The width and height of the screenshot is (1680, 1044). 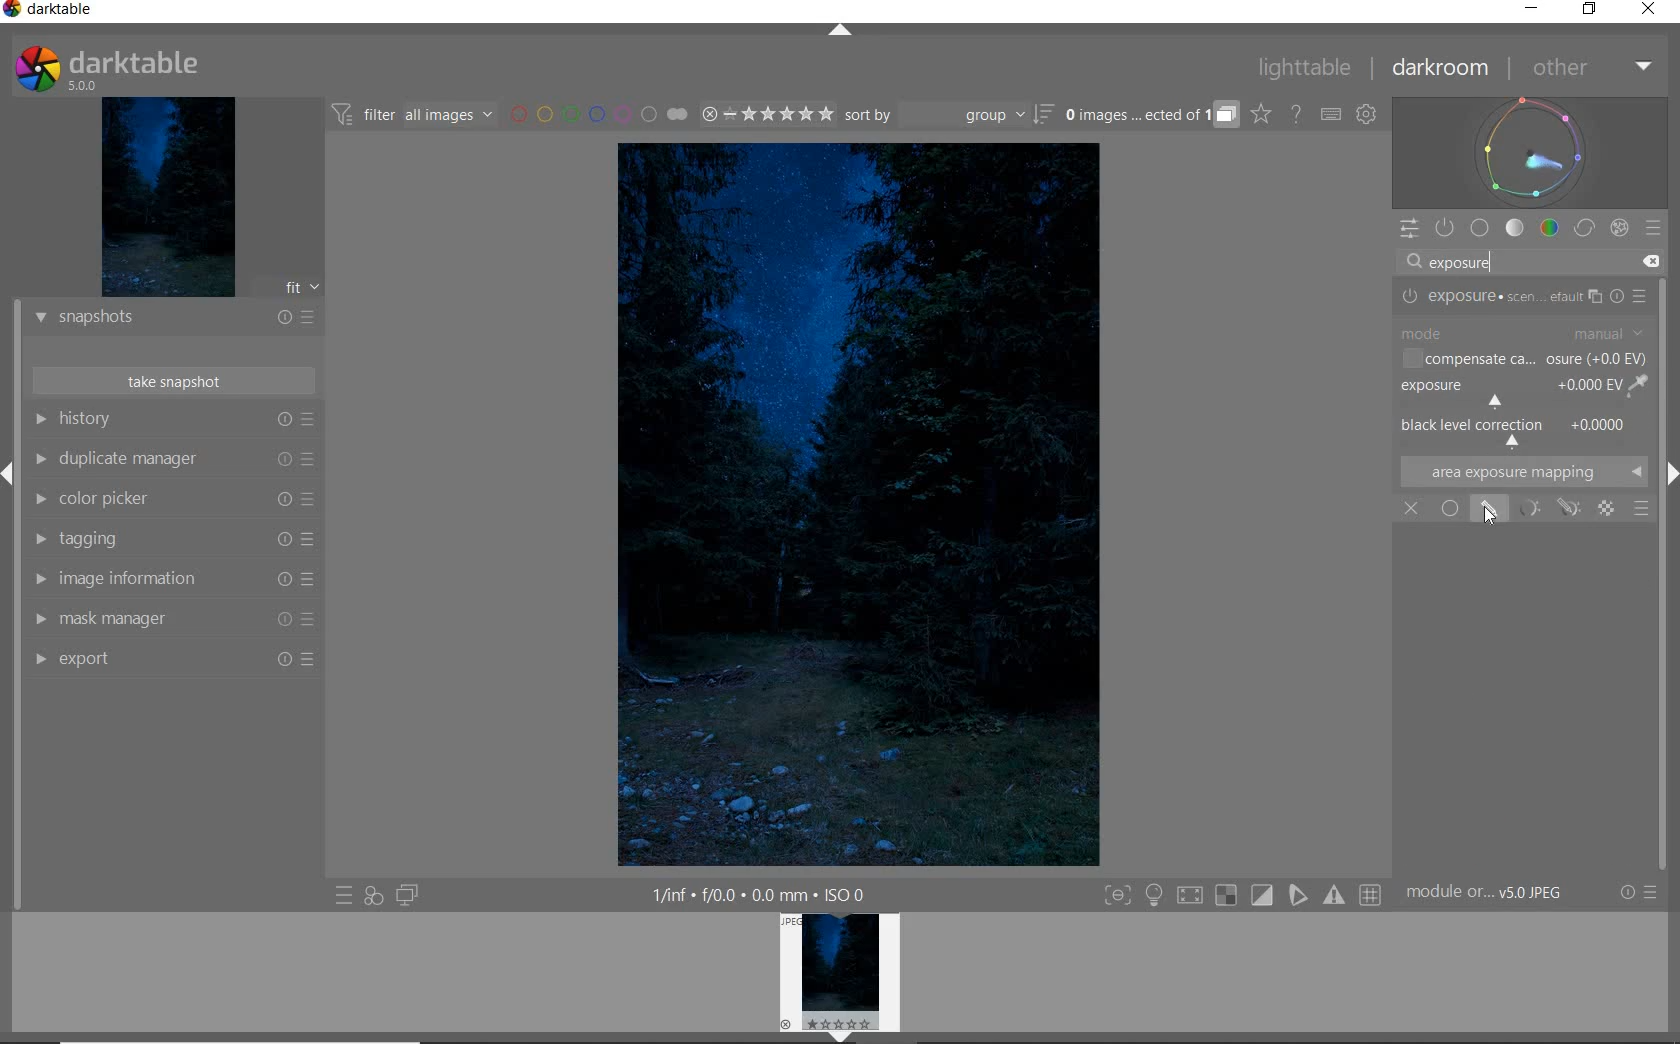 I want to click on 1/inf*f/0.0 mm*ISO 0, so click(x=754, y=893).